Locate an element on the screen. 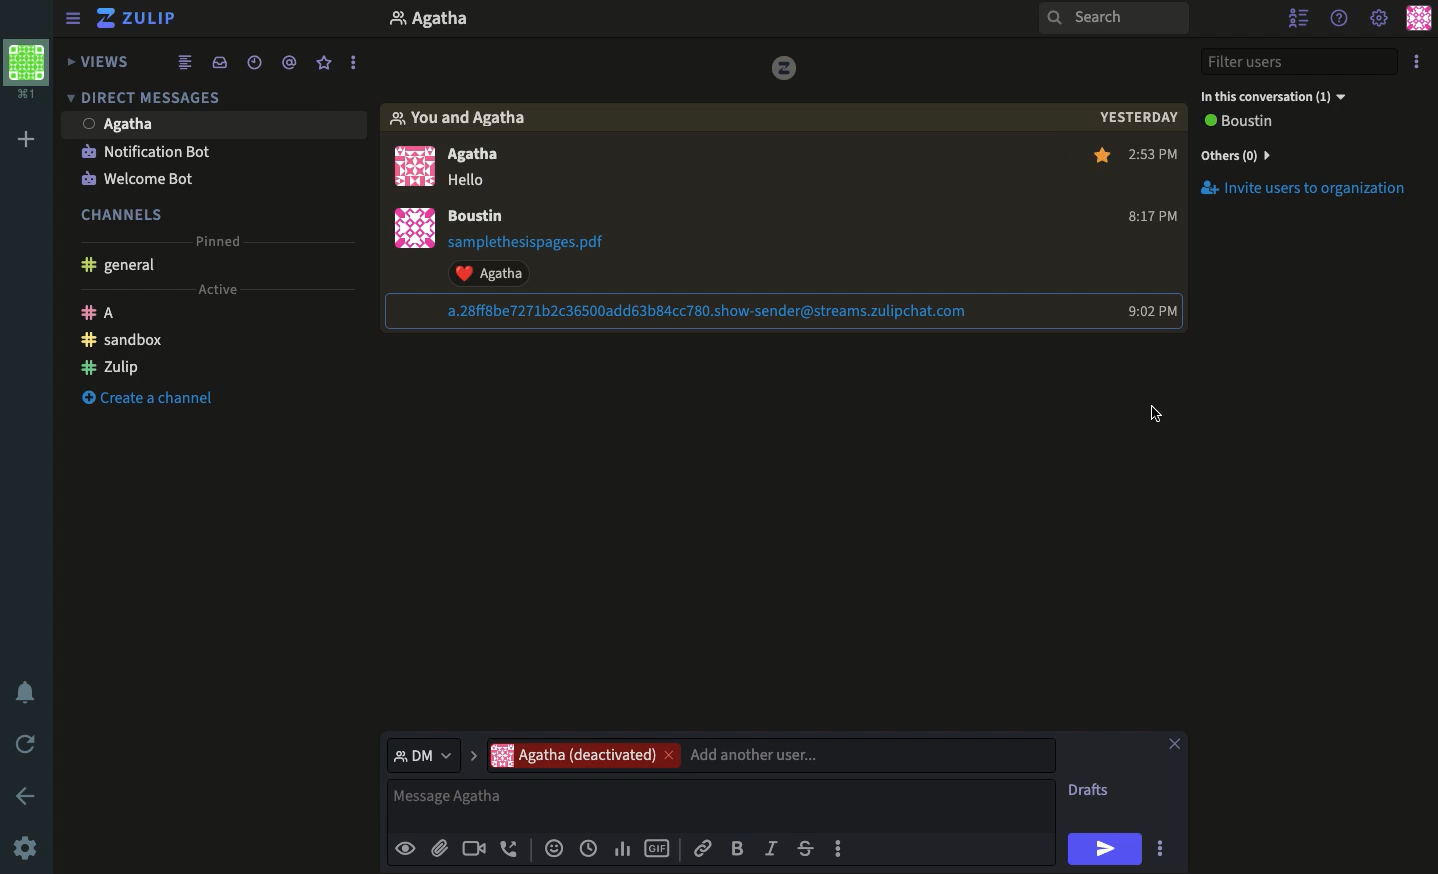 The height and width of the screenshot is (874, 1438). Reaction is located at coordinates (556, 846).